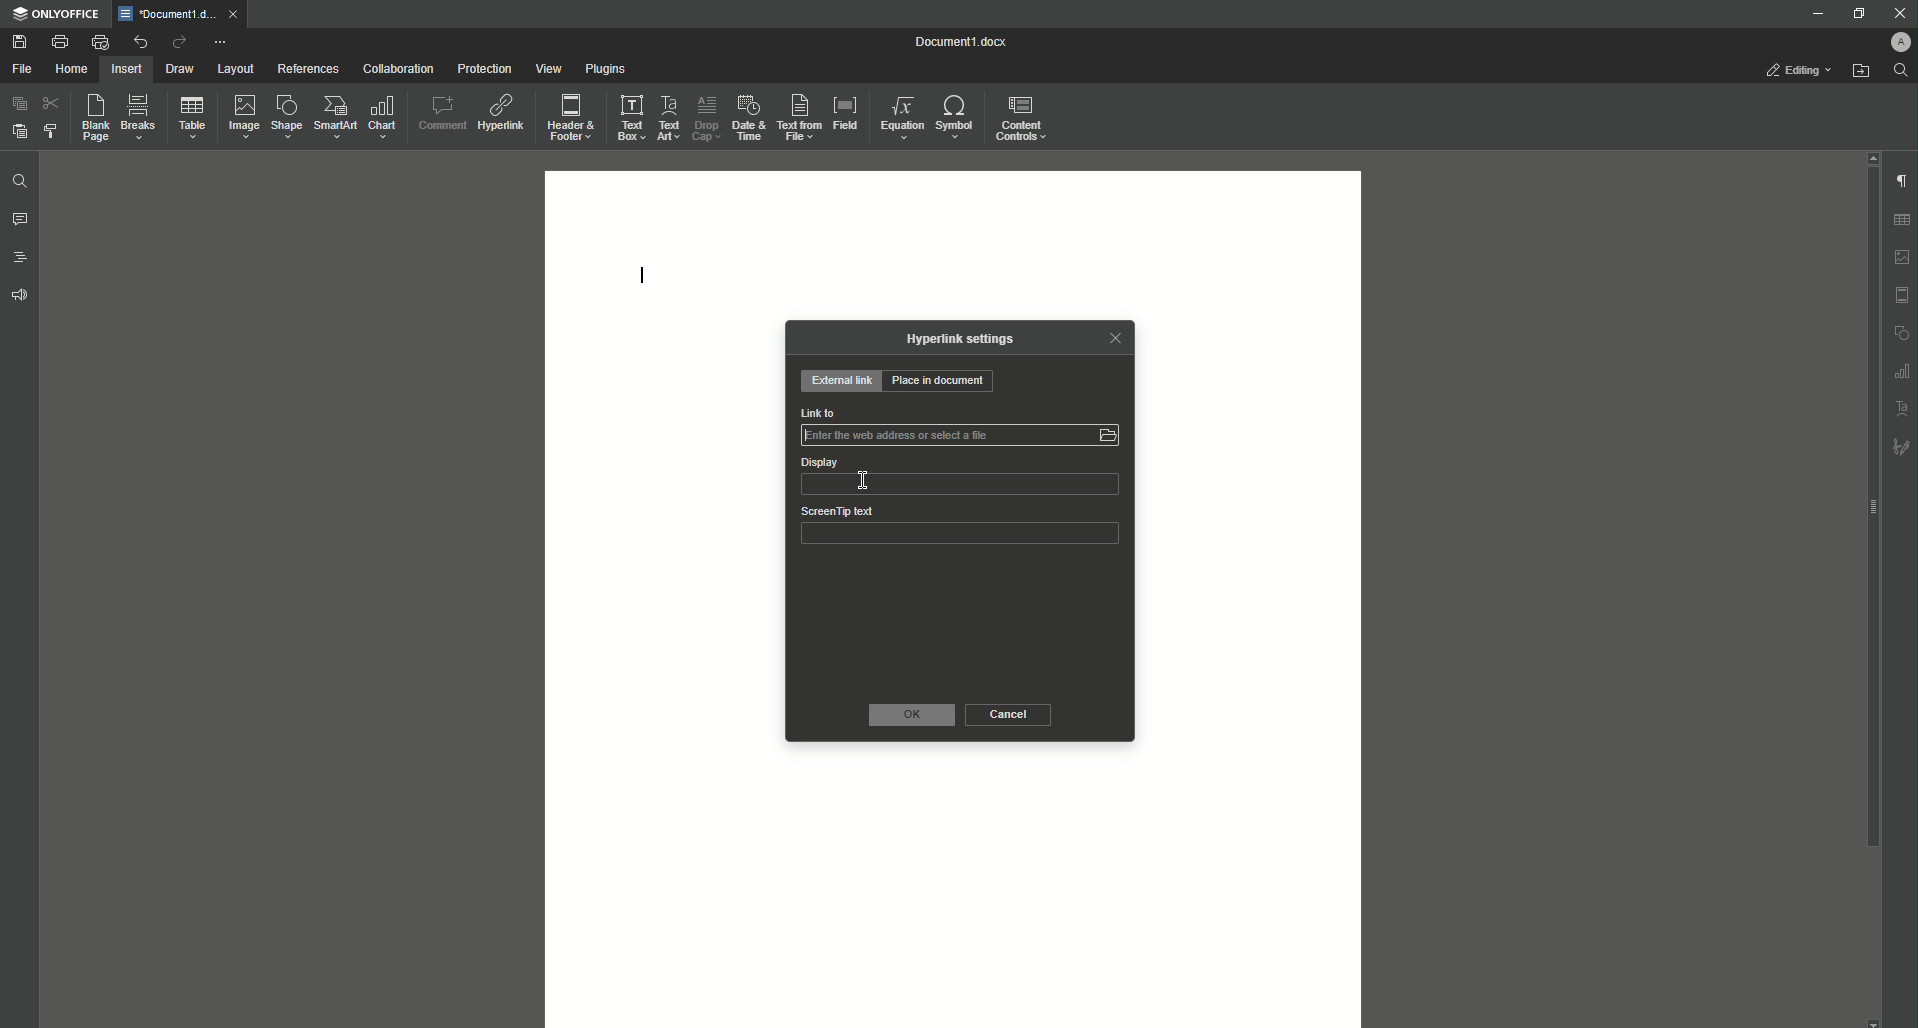 The height and width of the screenshot is (1028, 1918). Describe the element at coordinates (502, 116) in the screenshot. I see `Hyperlink` at that location.